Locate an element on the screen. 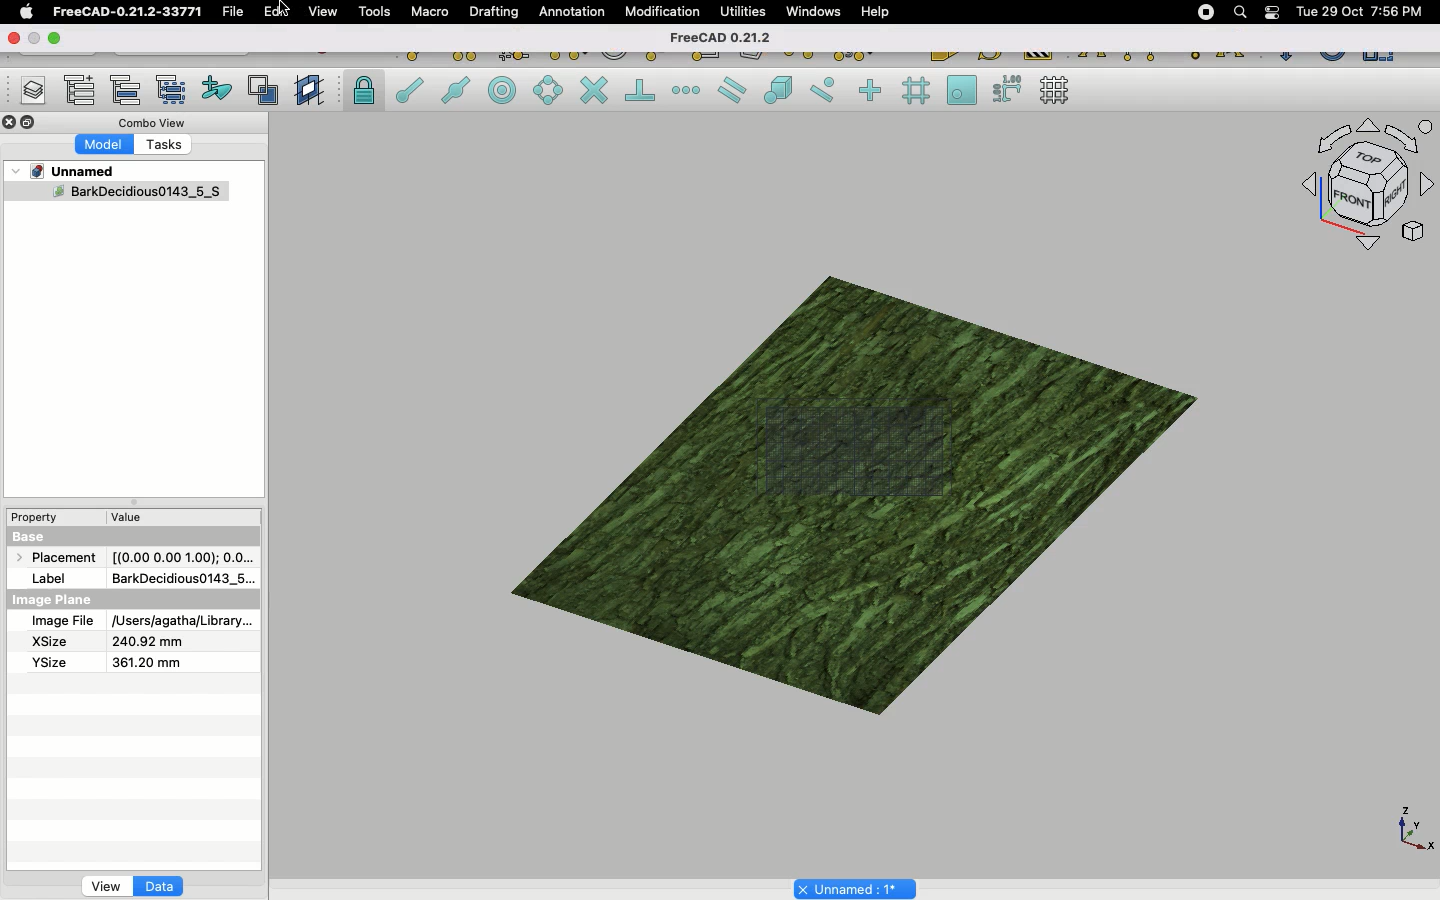  open is located at coordinates (59, 39).